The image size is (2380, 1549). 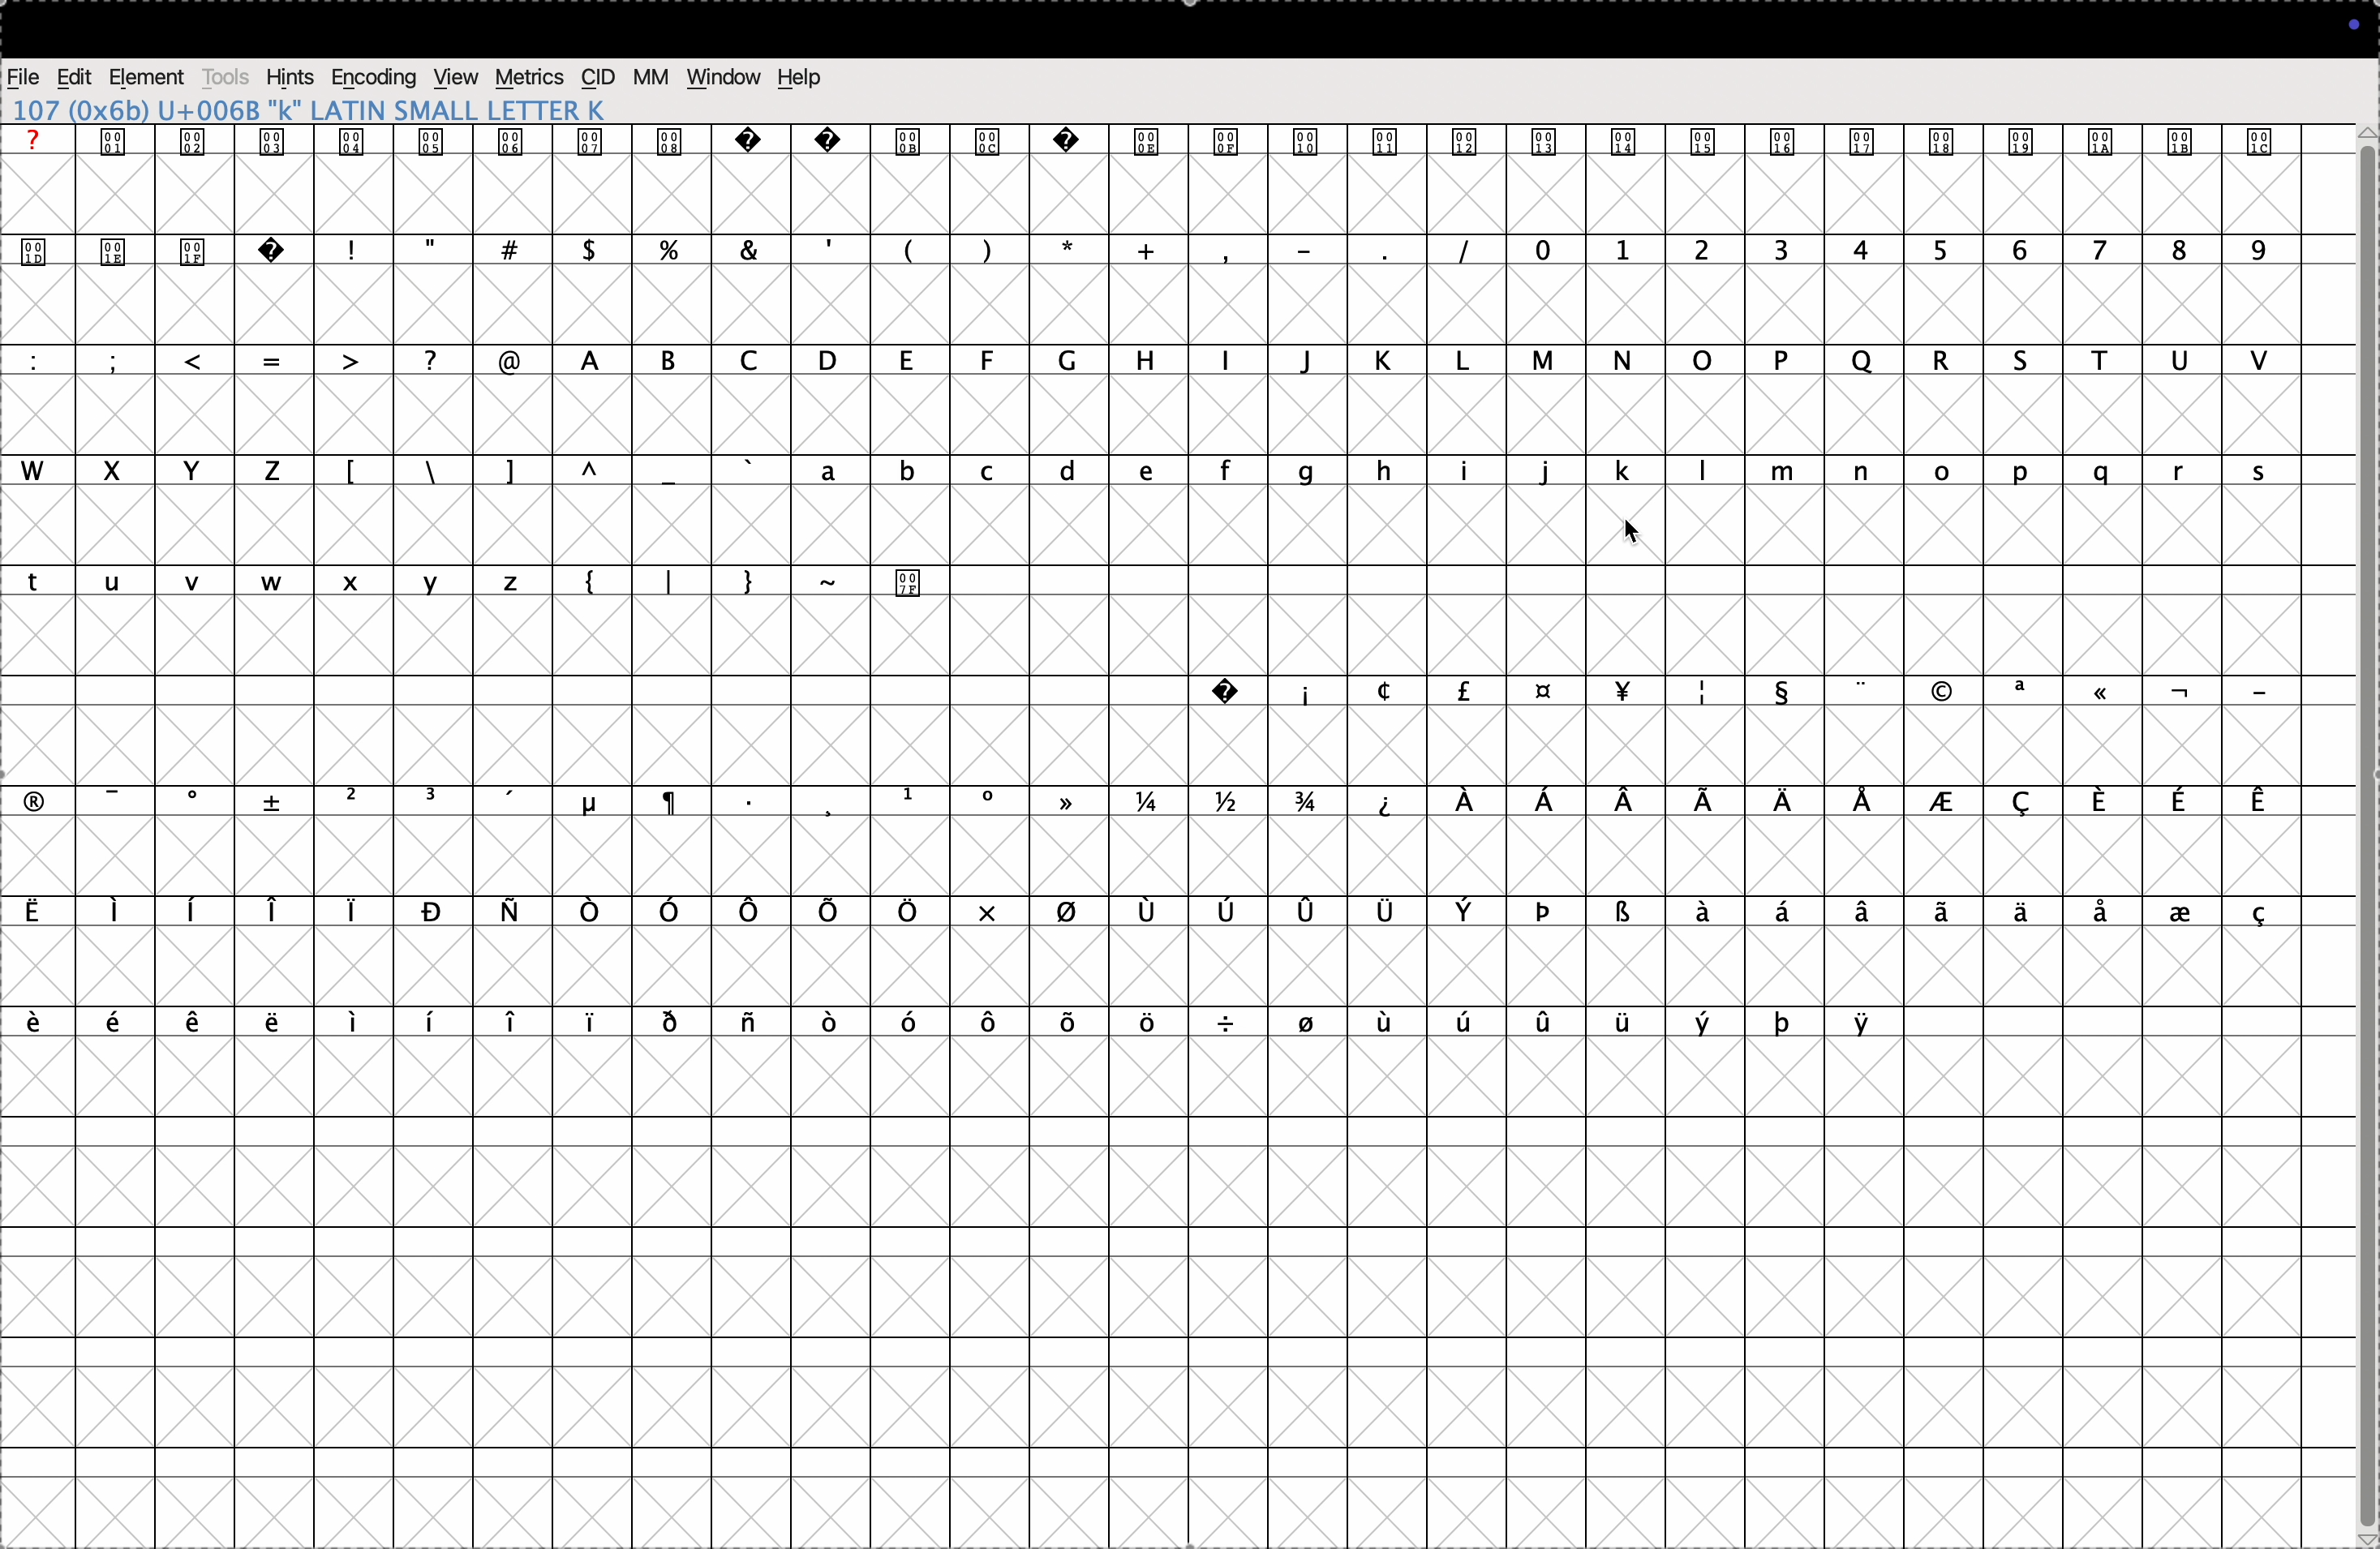 What do you see at coordinates (518, 582) in the screenshot?
I see `z` at bounding box center [518, 582].